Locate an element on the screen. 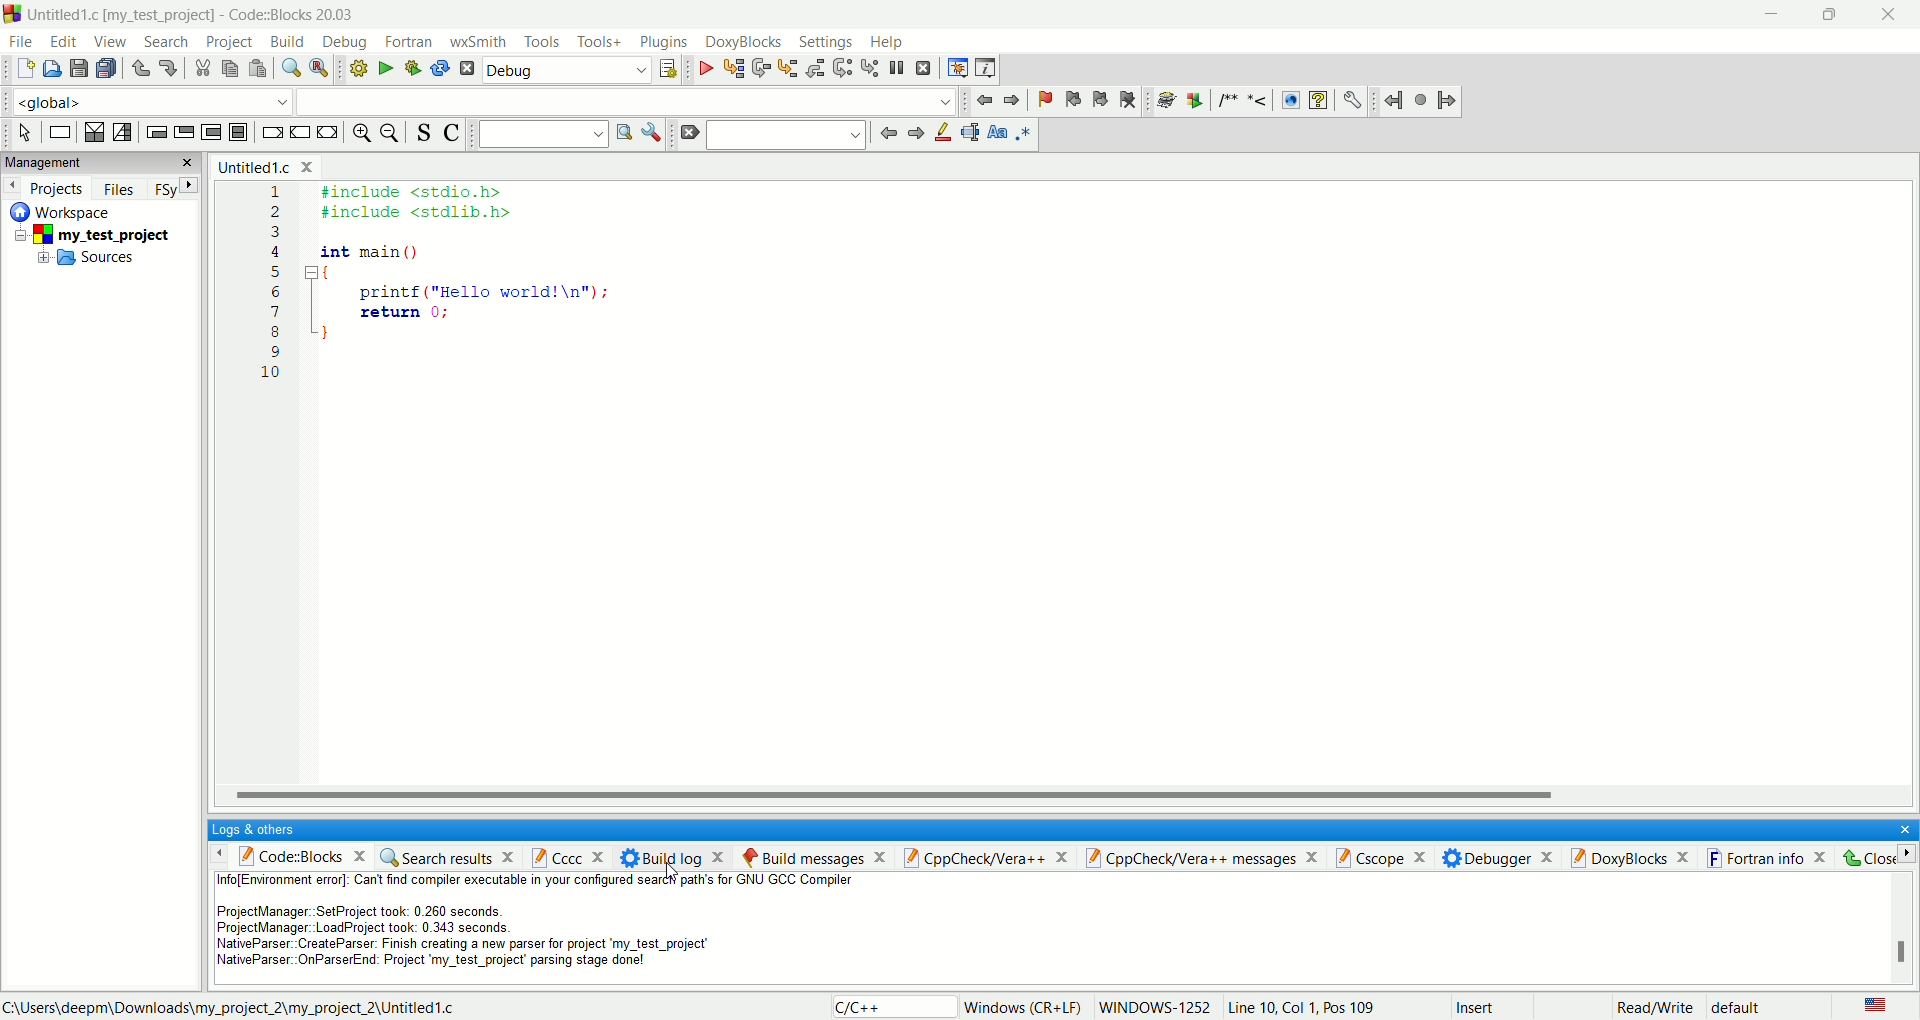 This screenshot has width=1920, height=1020. various info is located at coordinates (984, 68).